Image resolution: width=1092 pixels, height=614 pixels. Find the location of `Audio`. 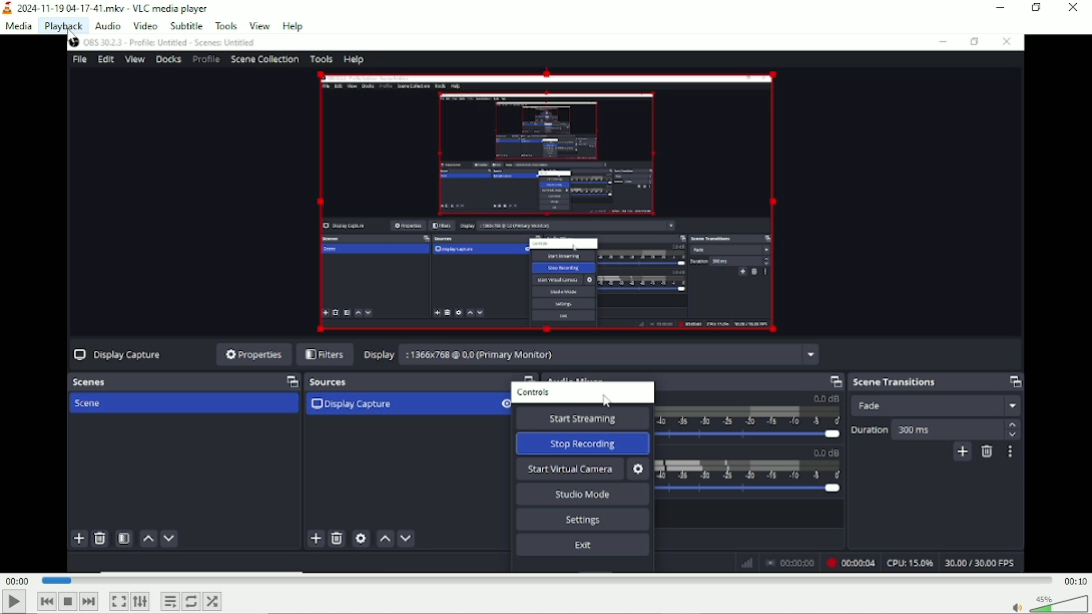

Audio is located at coordinates (106, 25).